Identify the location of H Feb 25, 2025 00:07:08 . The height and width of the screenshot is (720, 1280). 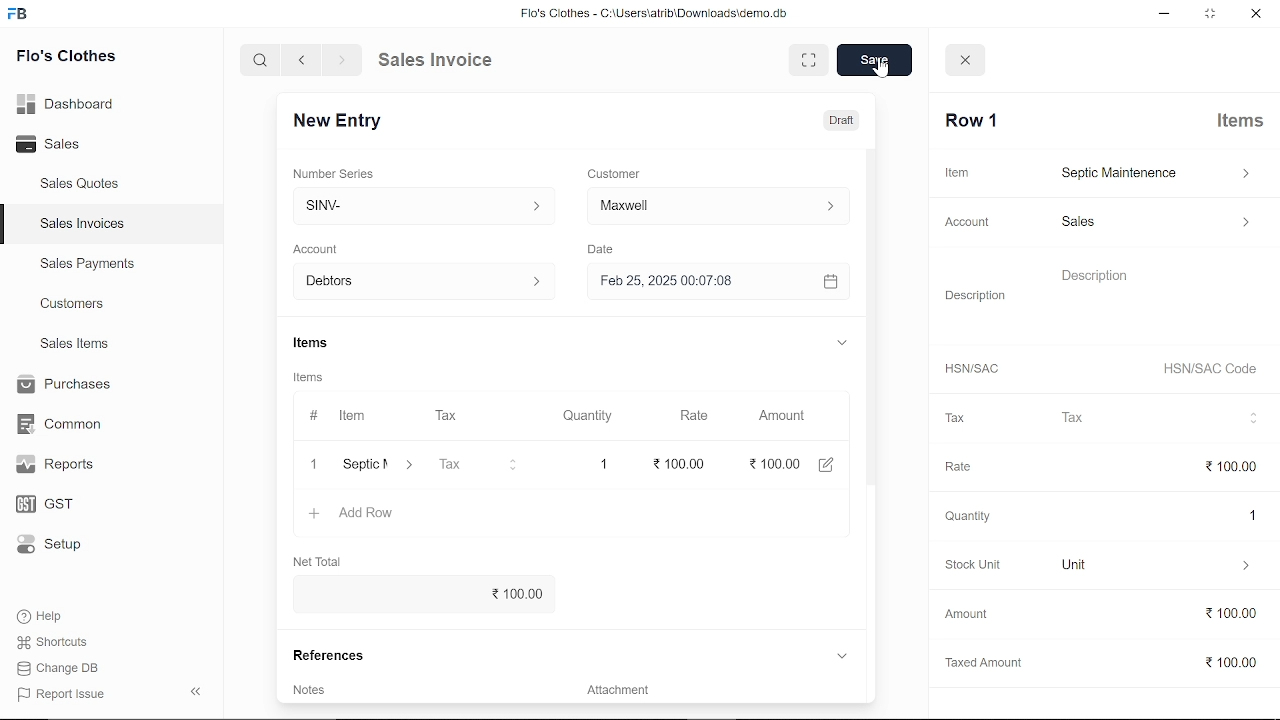
(690, 280).